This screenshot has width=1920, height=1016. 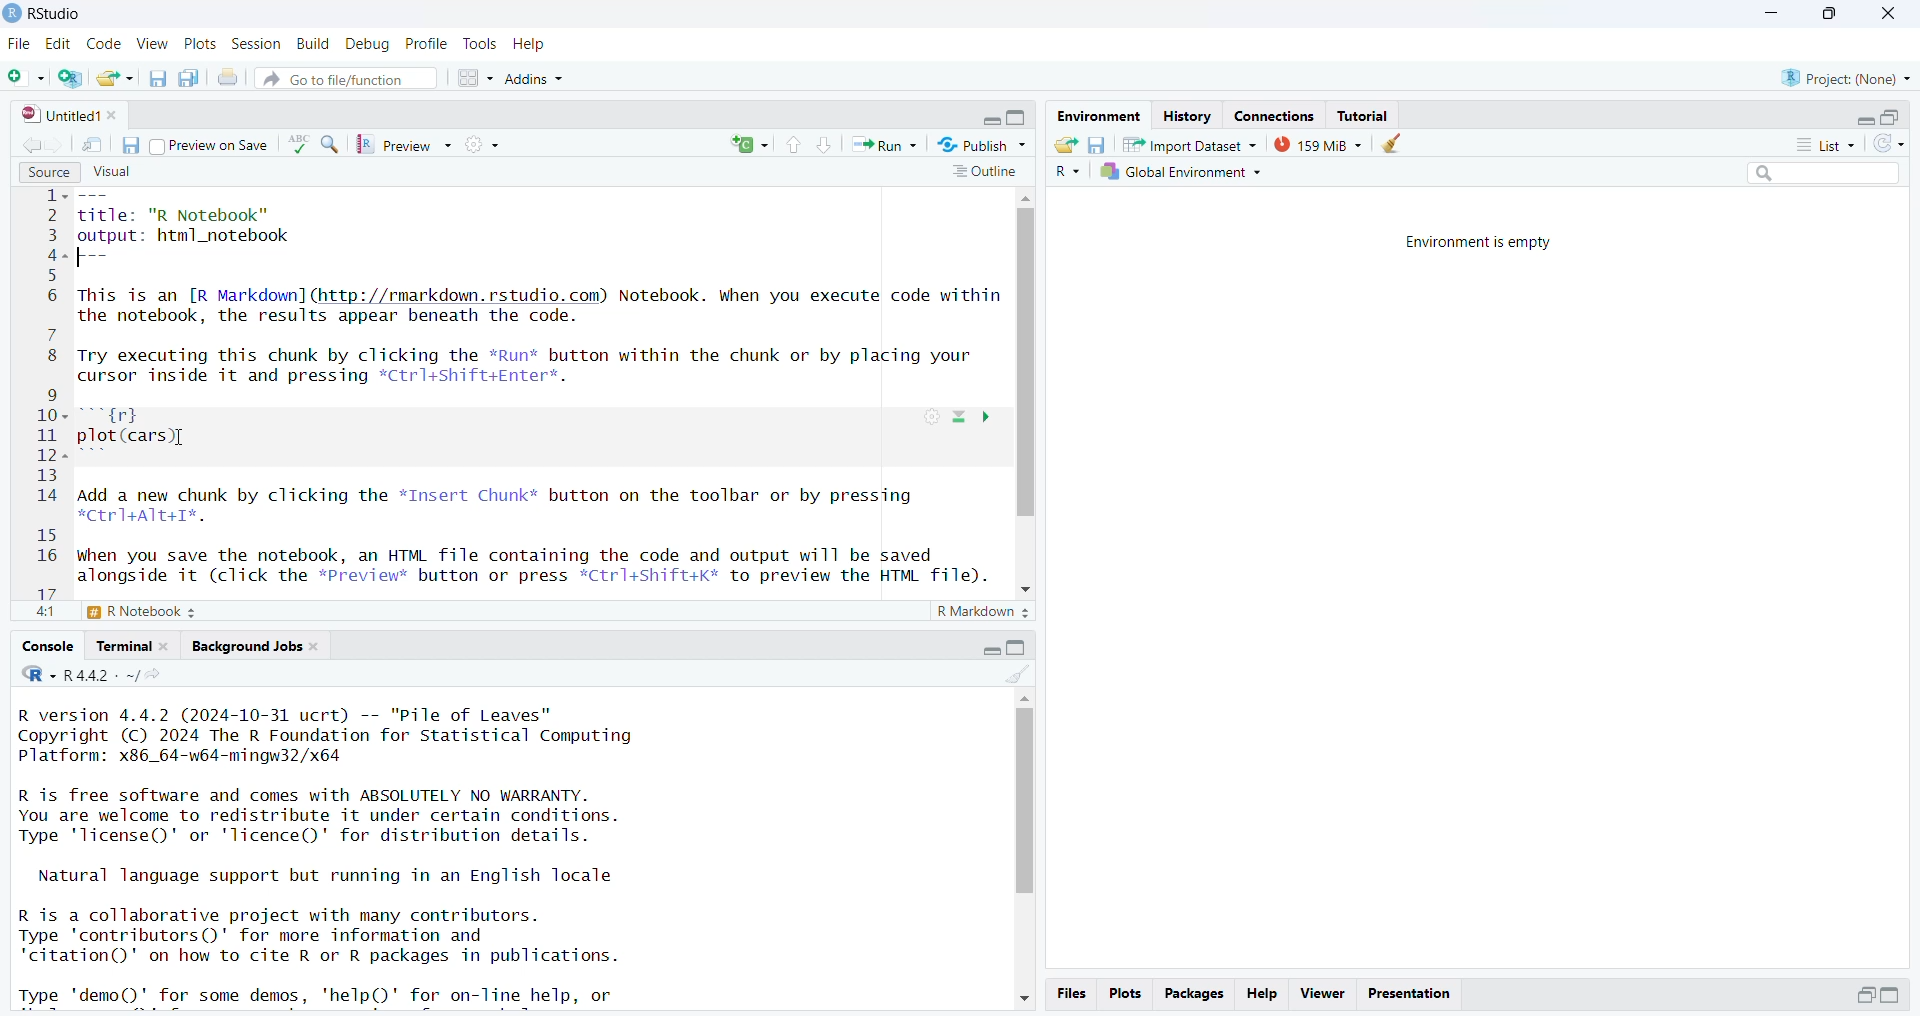 I want to click on history, so click(x=1186, y=117).